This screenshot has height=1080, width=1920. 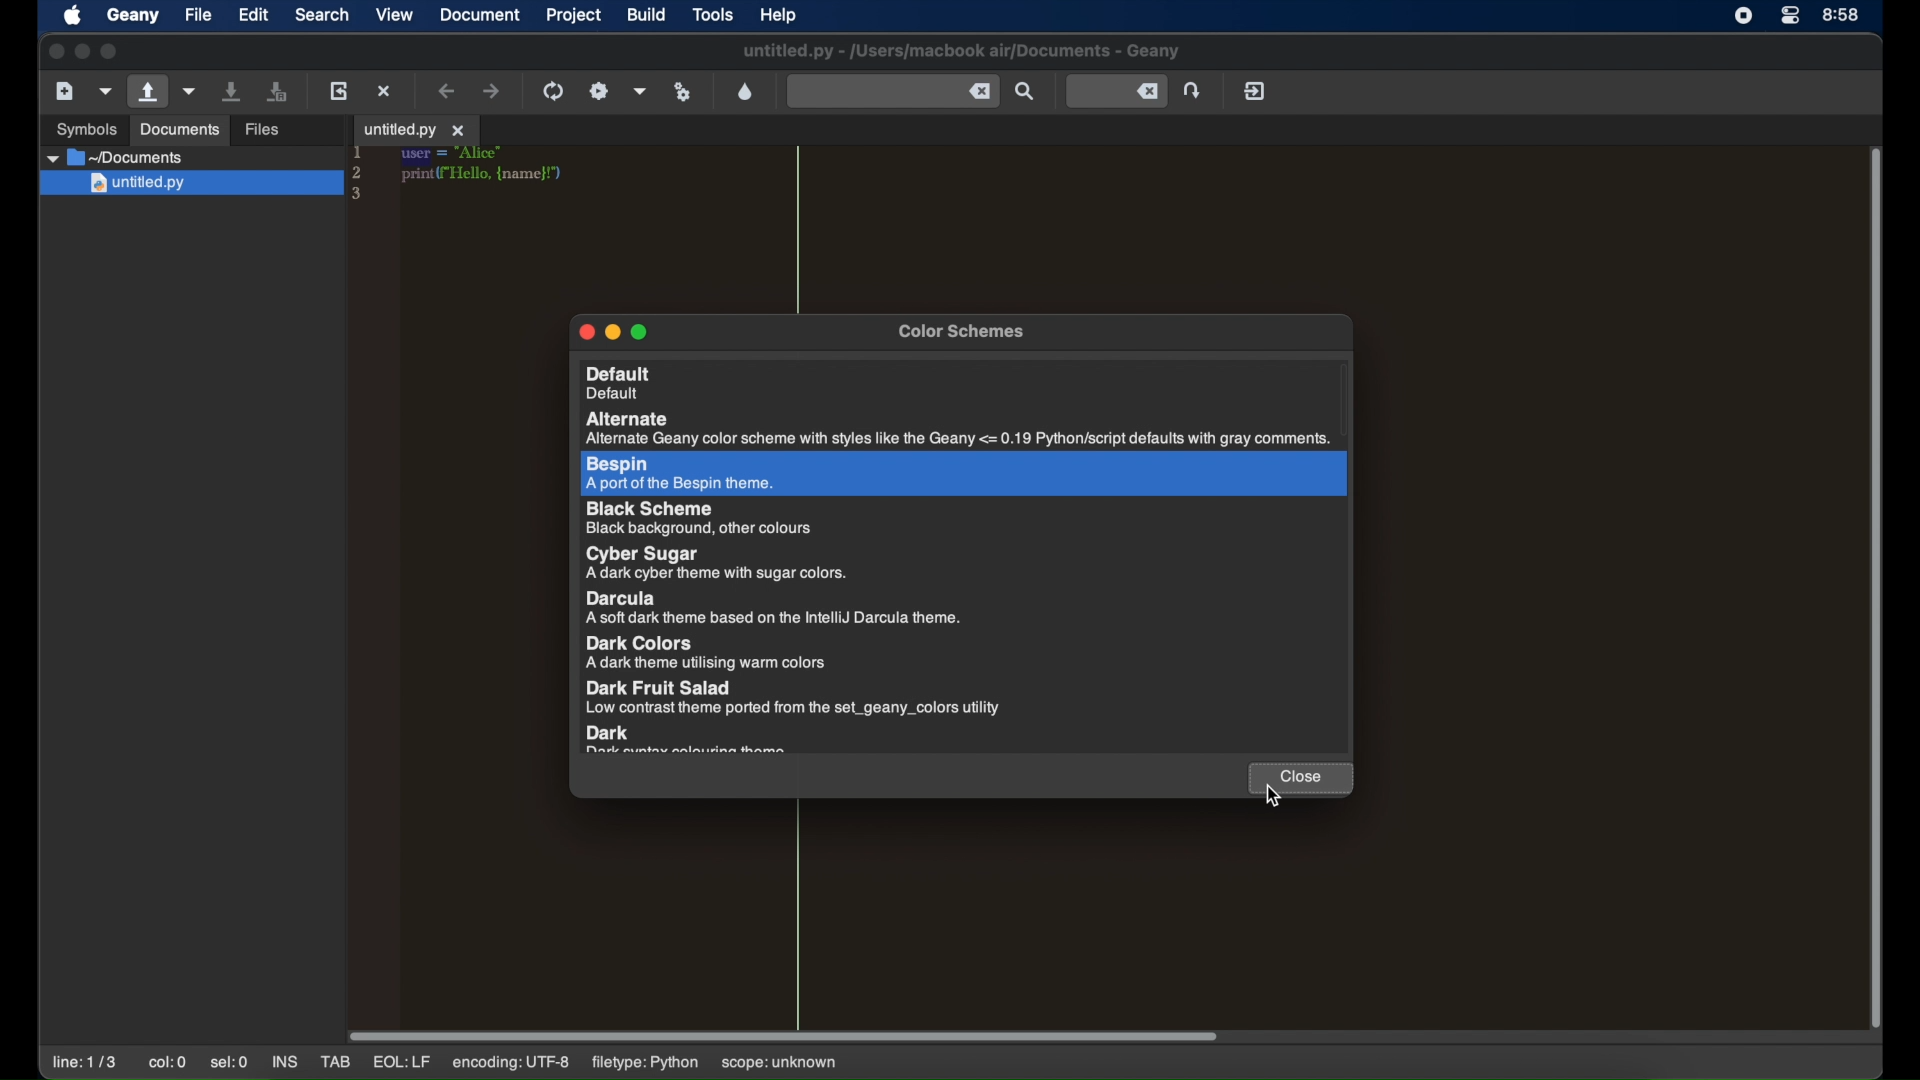 What do you see at coordinates (1745, 16) in the screenshot?
I see `screen recorder icon` at bounding box center [1745, 16].